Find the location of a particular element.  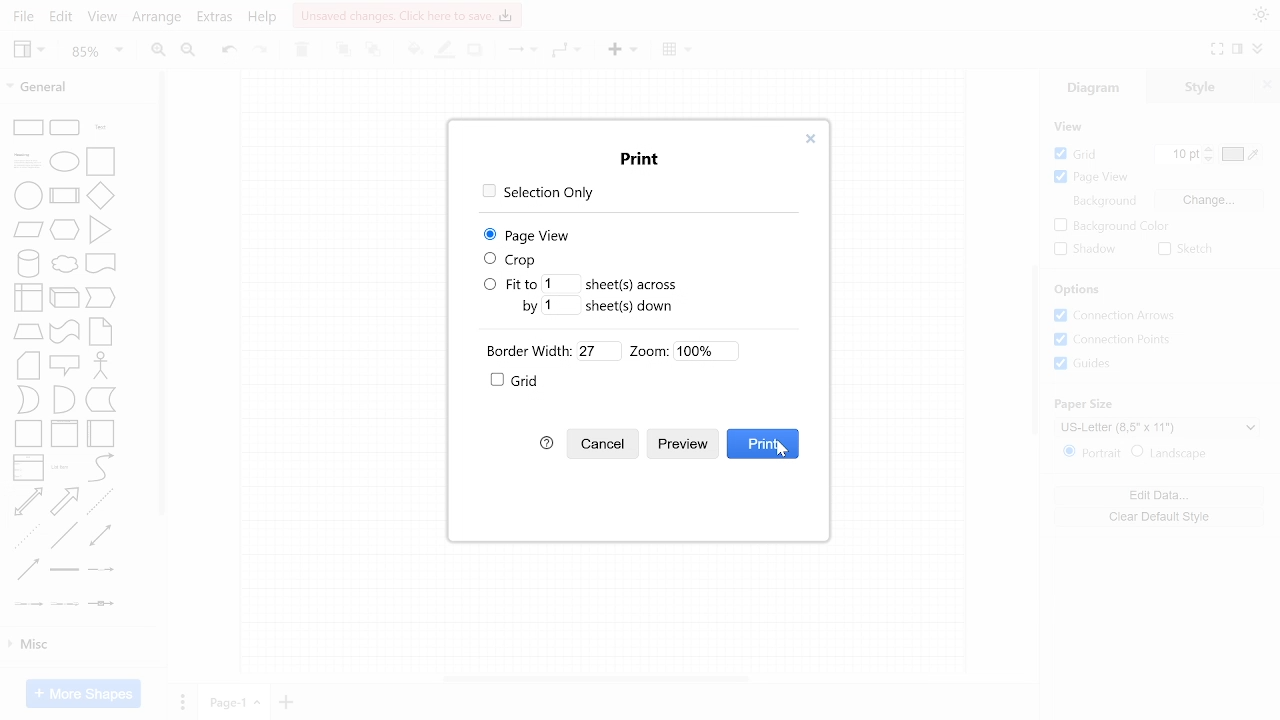

Ellipse is located at coordinates (64, 162).